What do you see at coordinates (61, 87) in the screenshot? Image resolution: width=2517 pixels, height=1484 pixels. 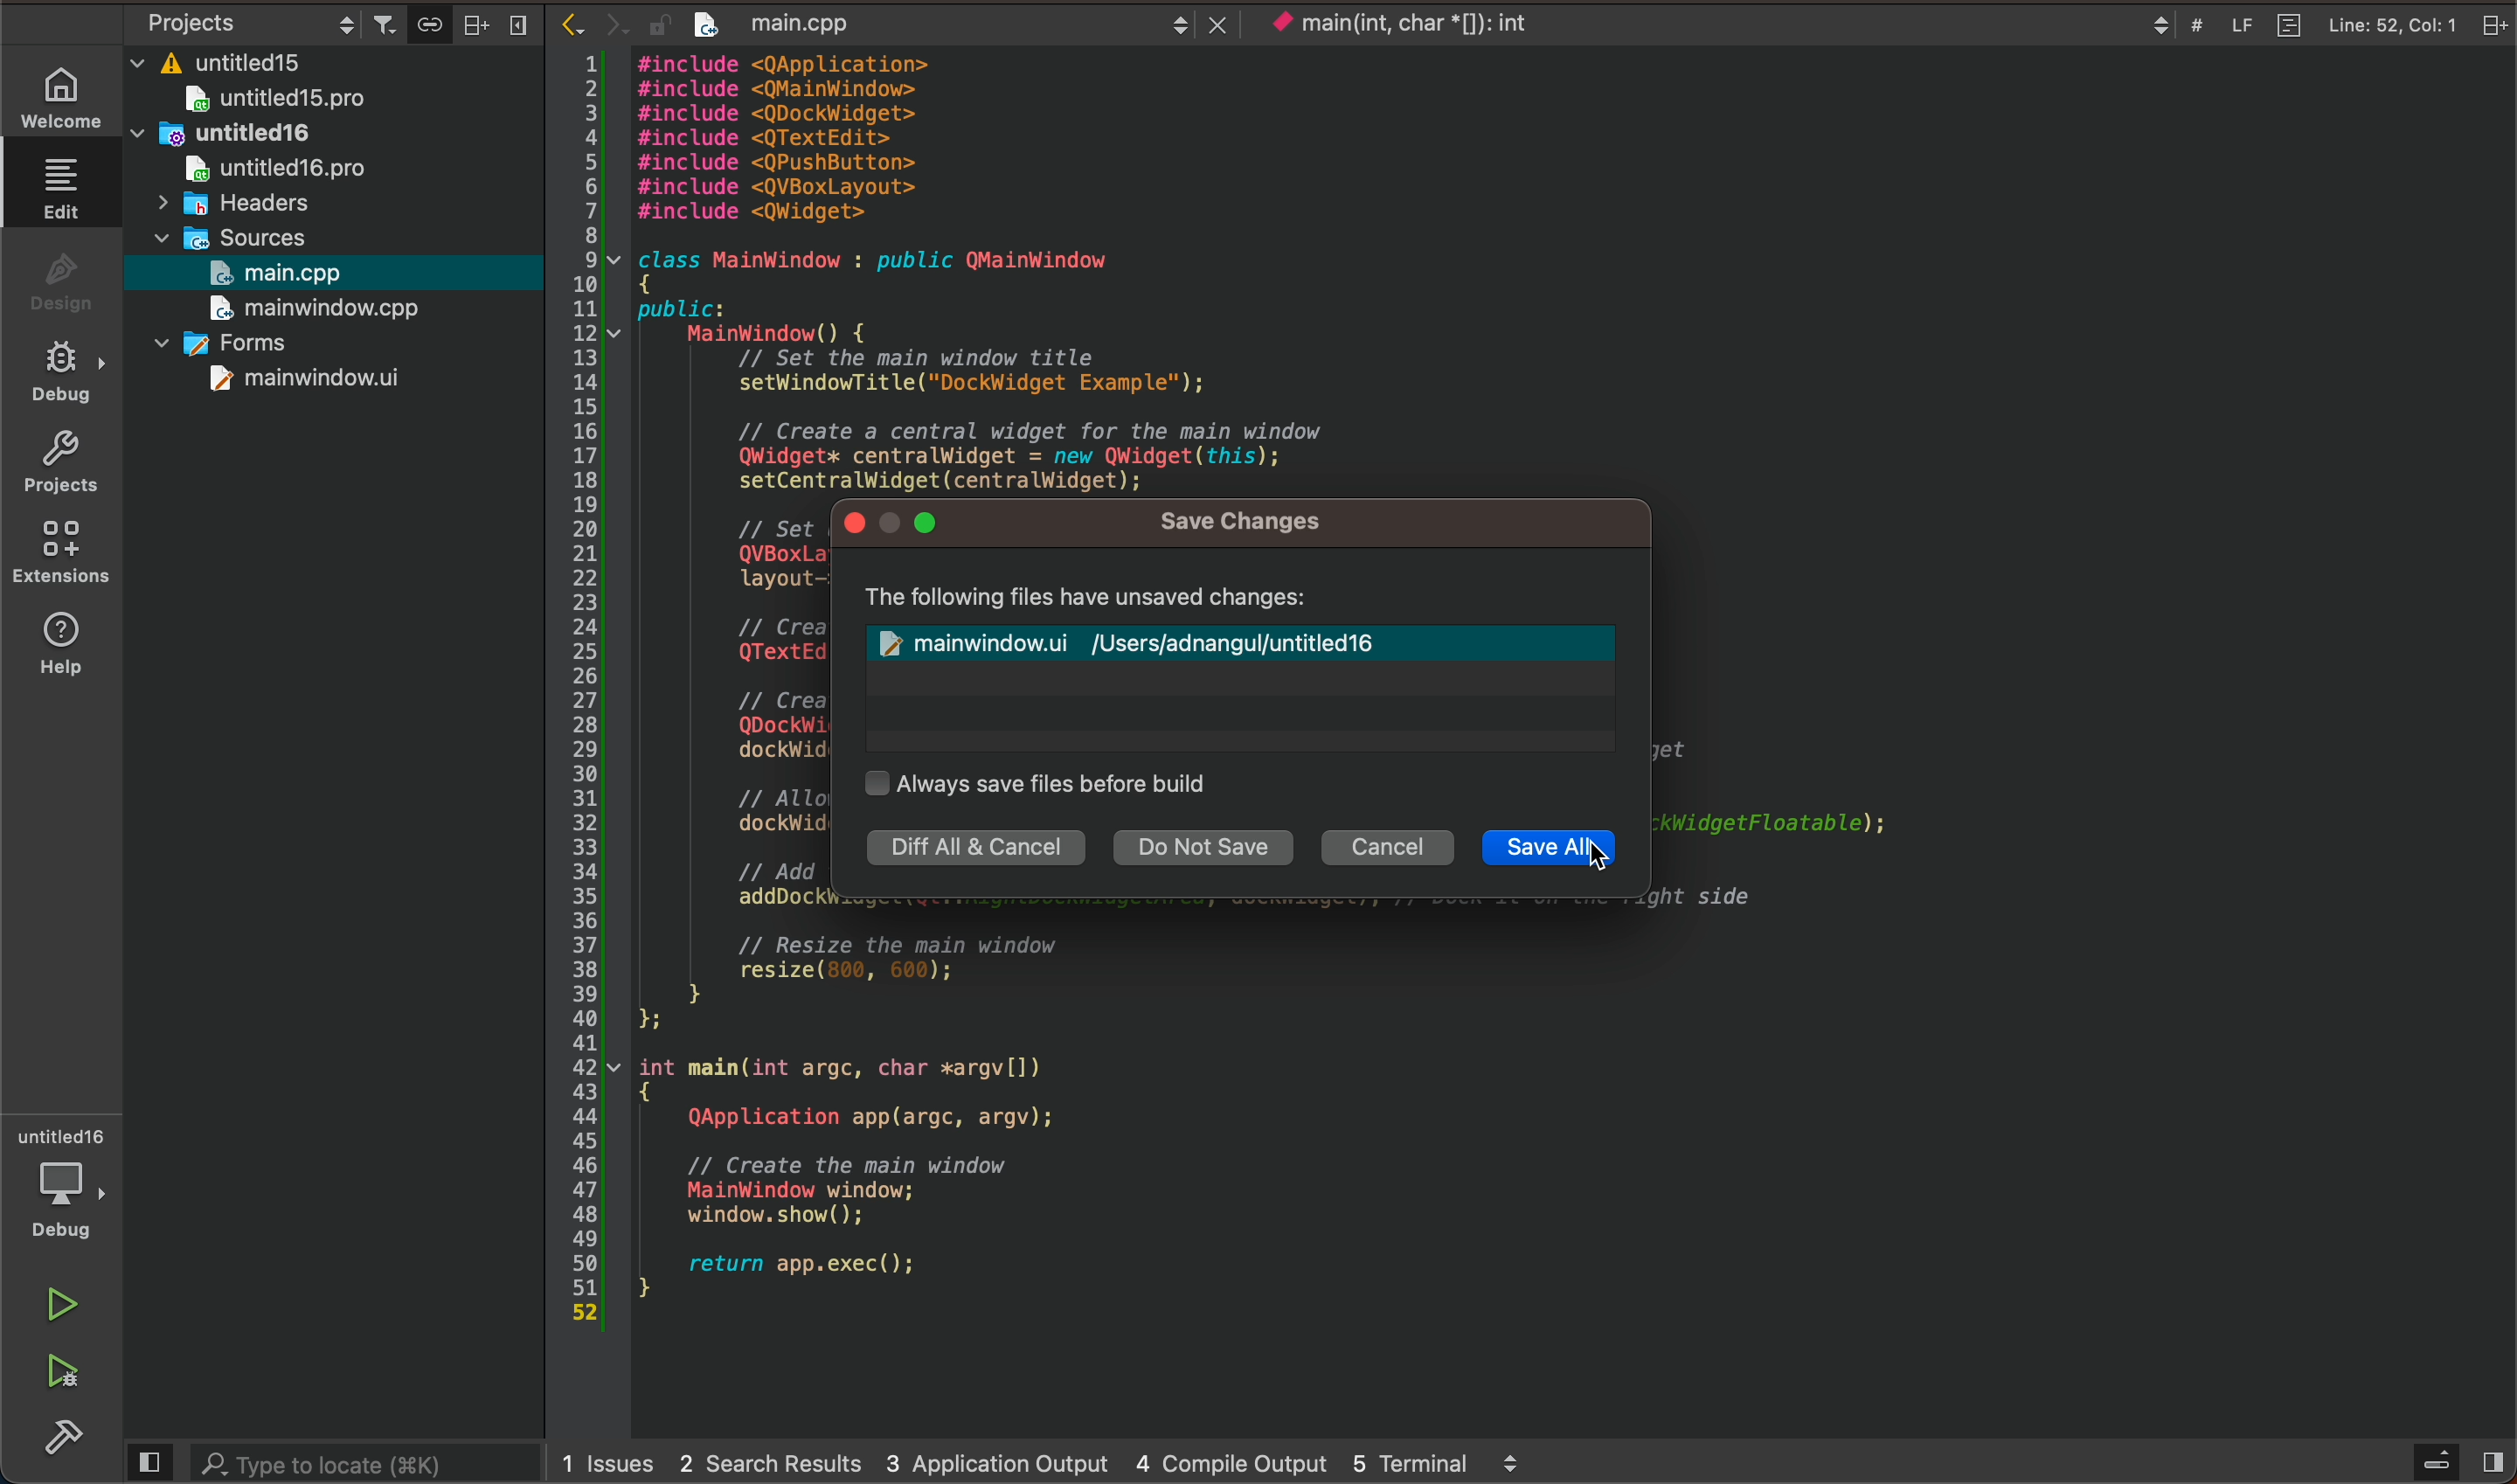 I see `welcome` at bounding box center [61, 87].